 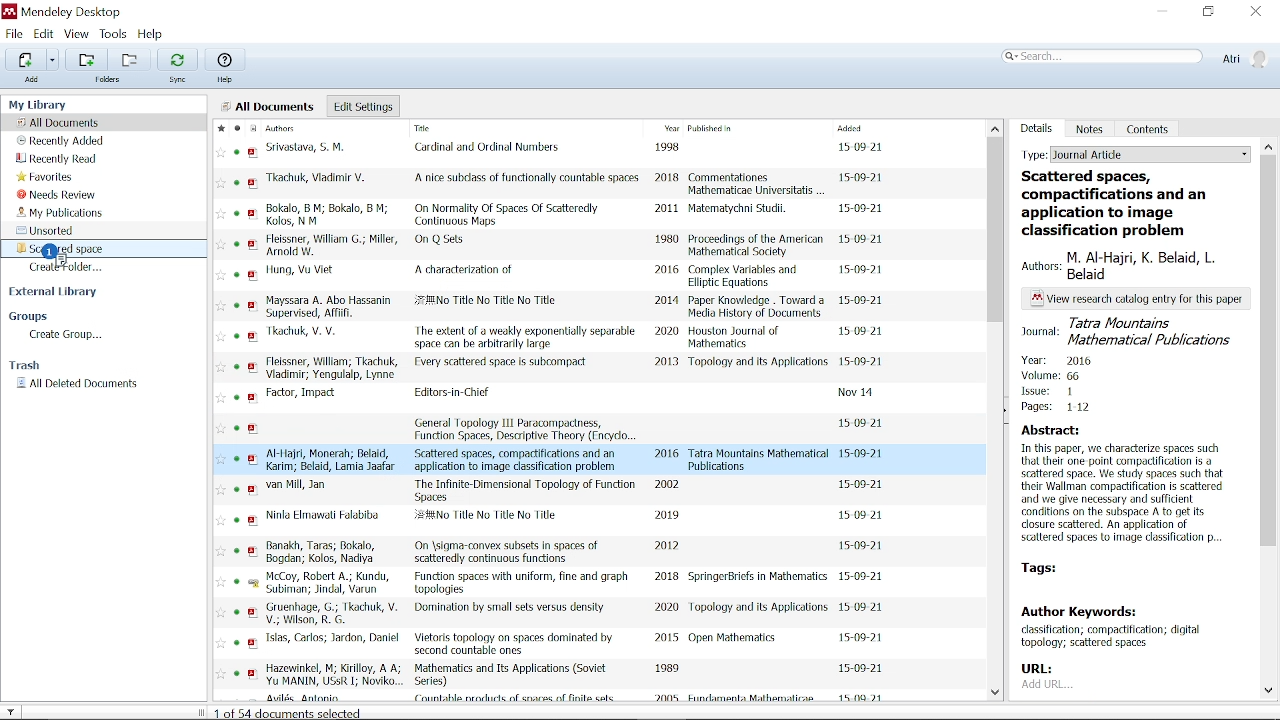 I want to click on 2016, so click(x=667, y=271).